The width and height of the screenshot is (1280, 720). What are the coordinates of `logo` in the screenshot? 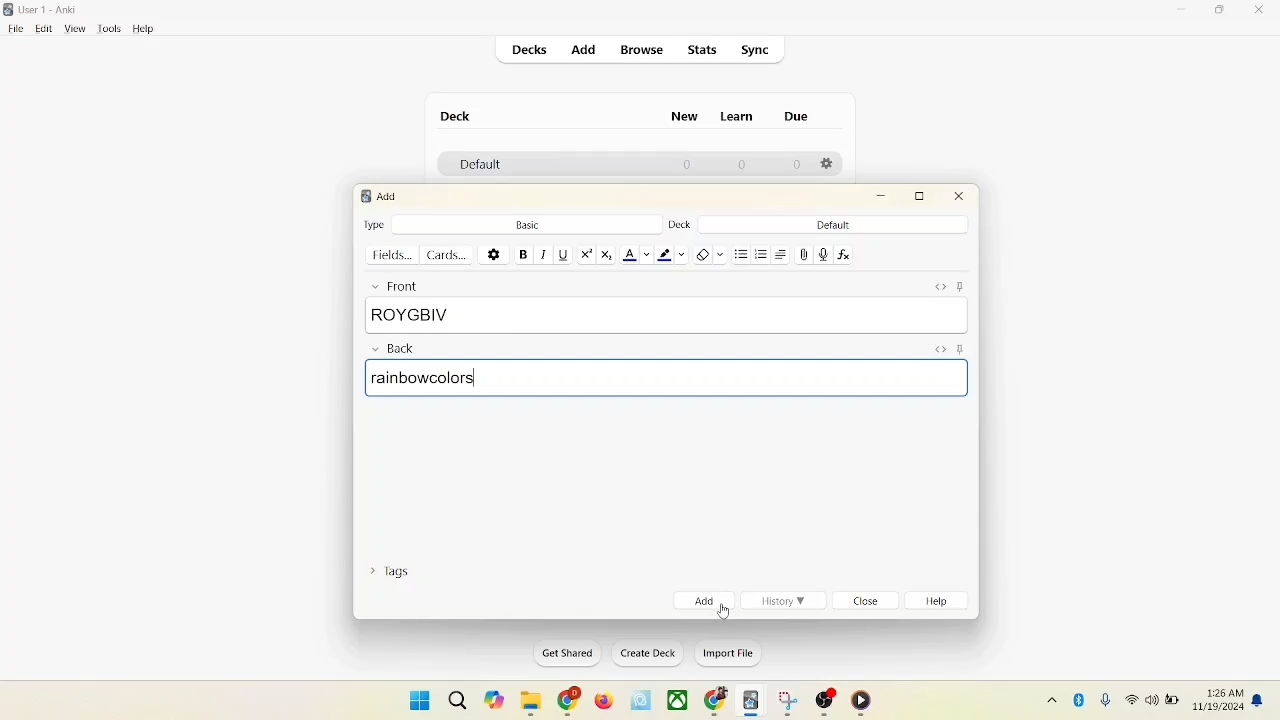 It's located at (364, 196).